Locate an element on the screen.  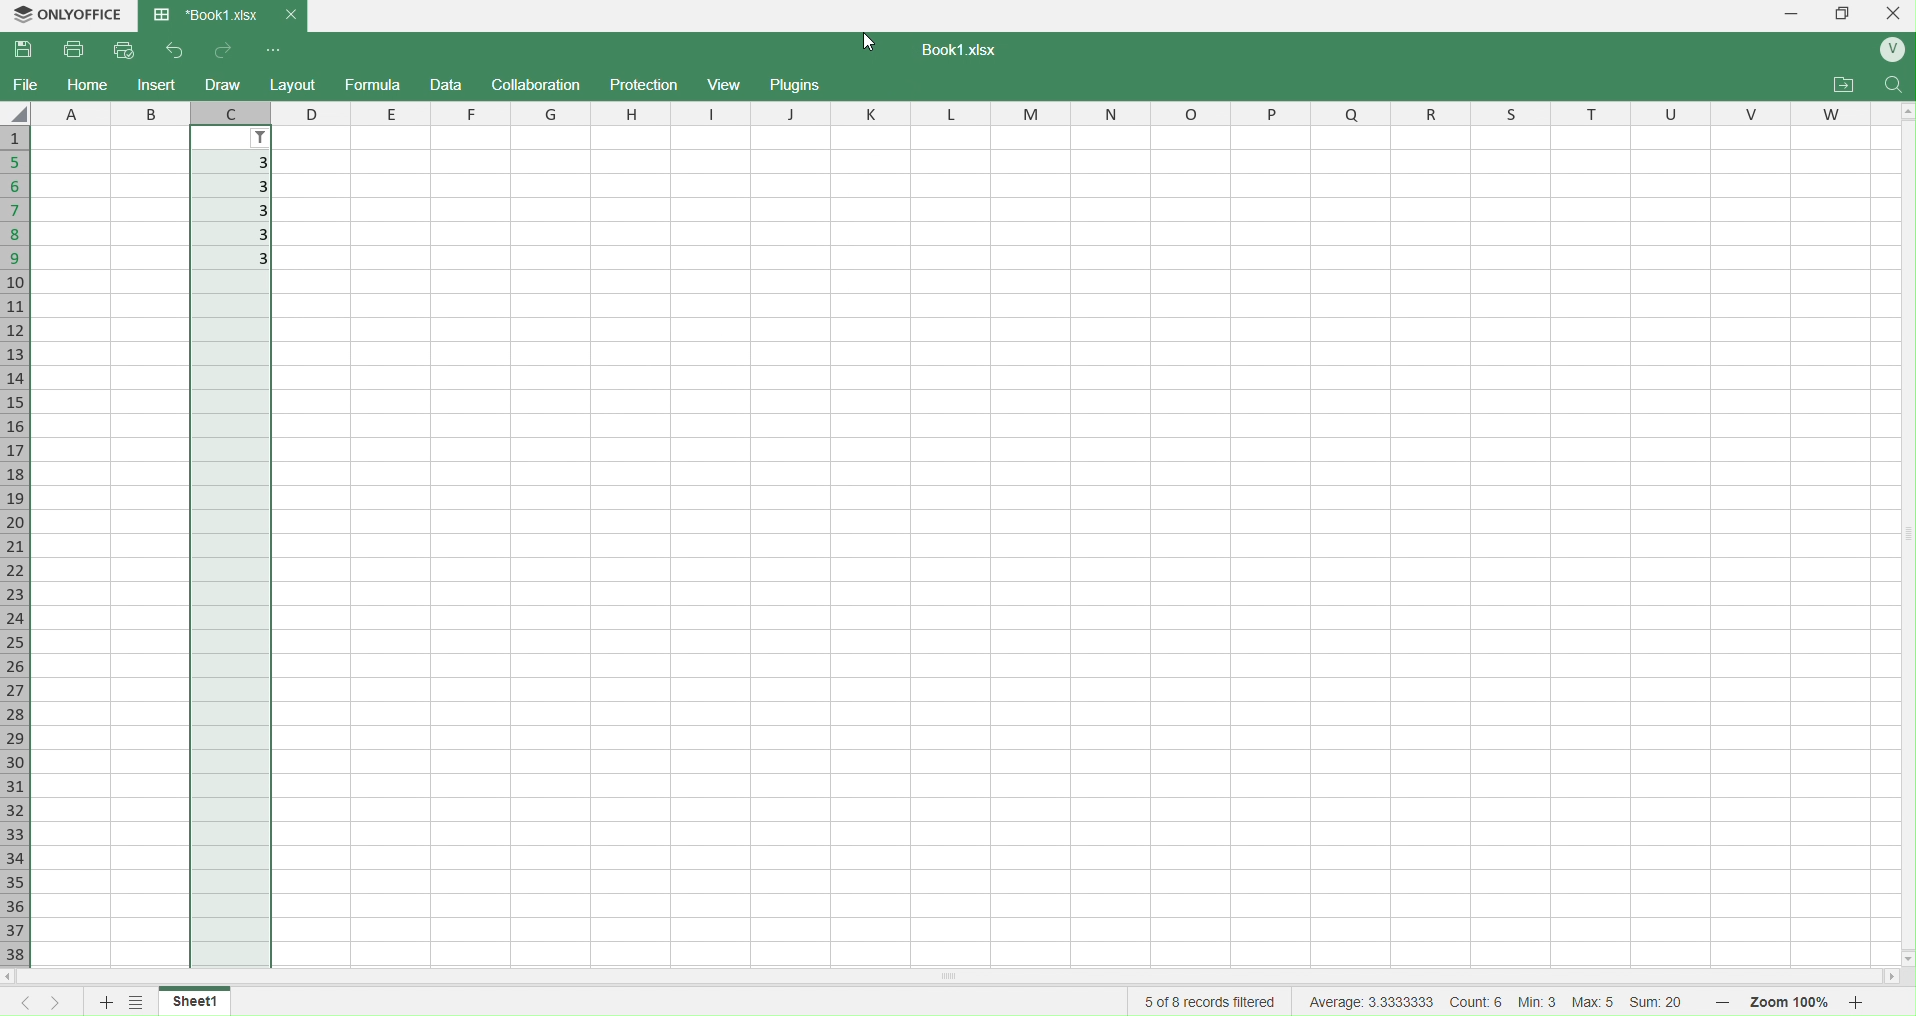
Home is located at coordinates (87, 85).